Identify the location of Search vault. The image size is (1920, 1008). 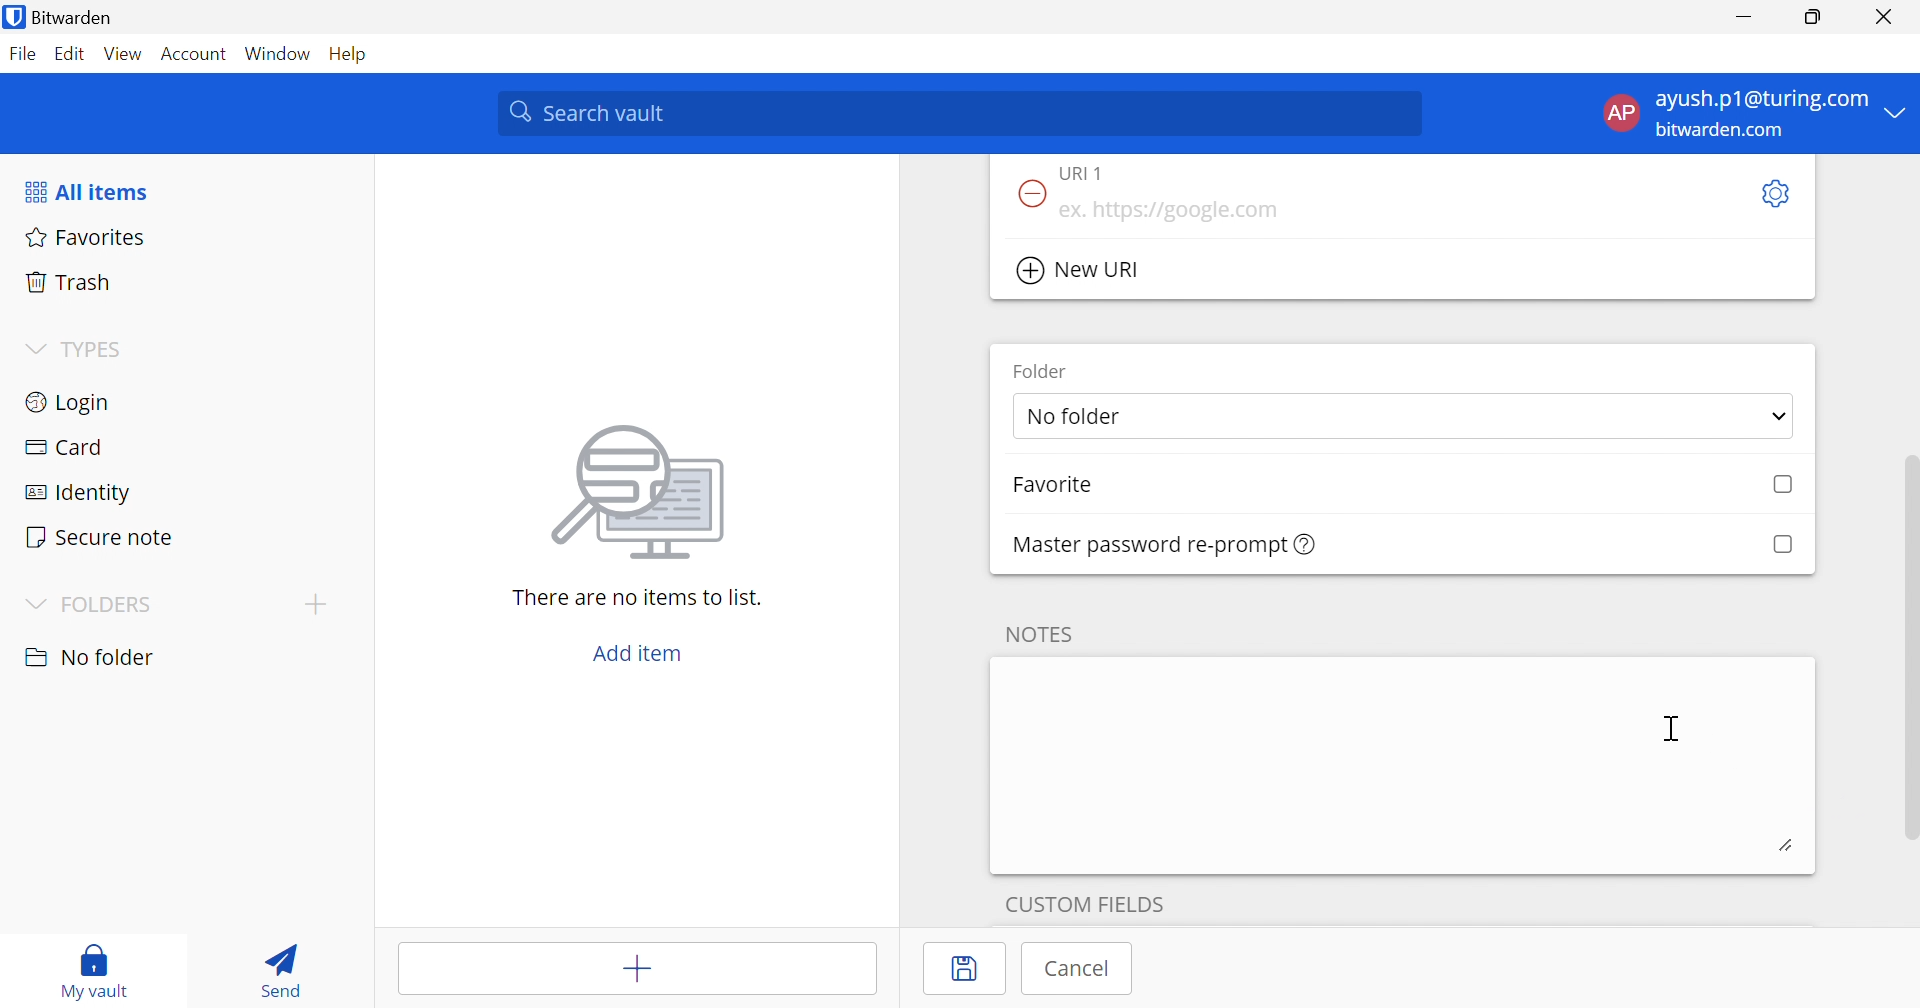
(958, 113).